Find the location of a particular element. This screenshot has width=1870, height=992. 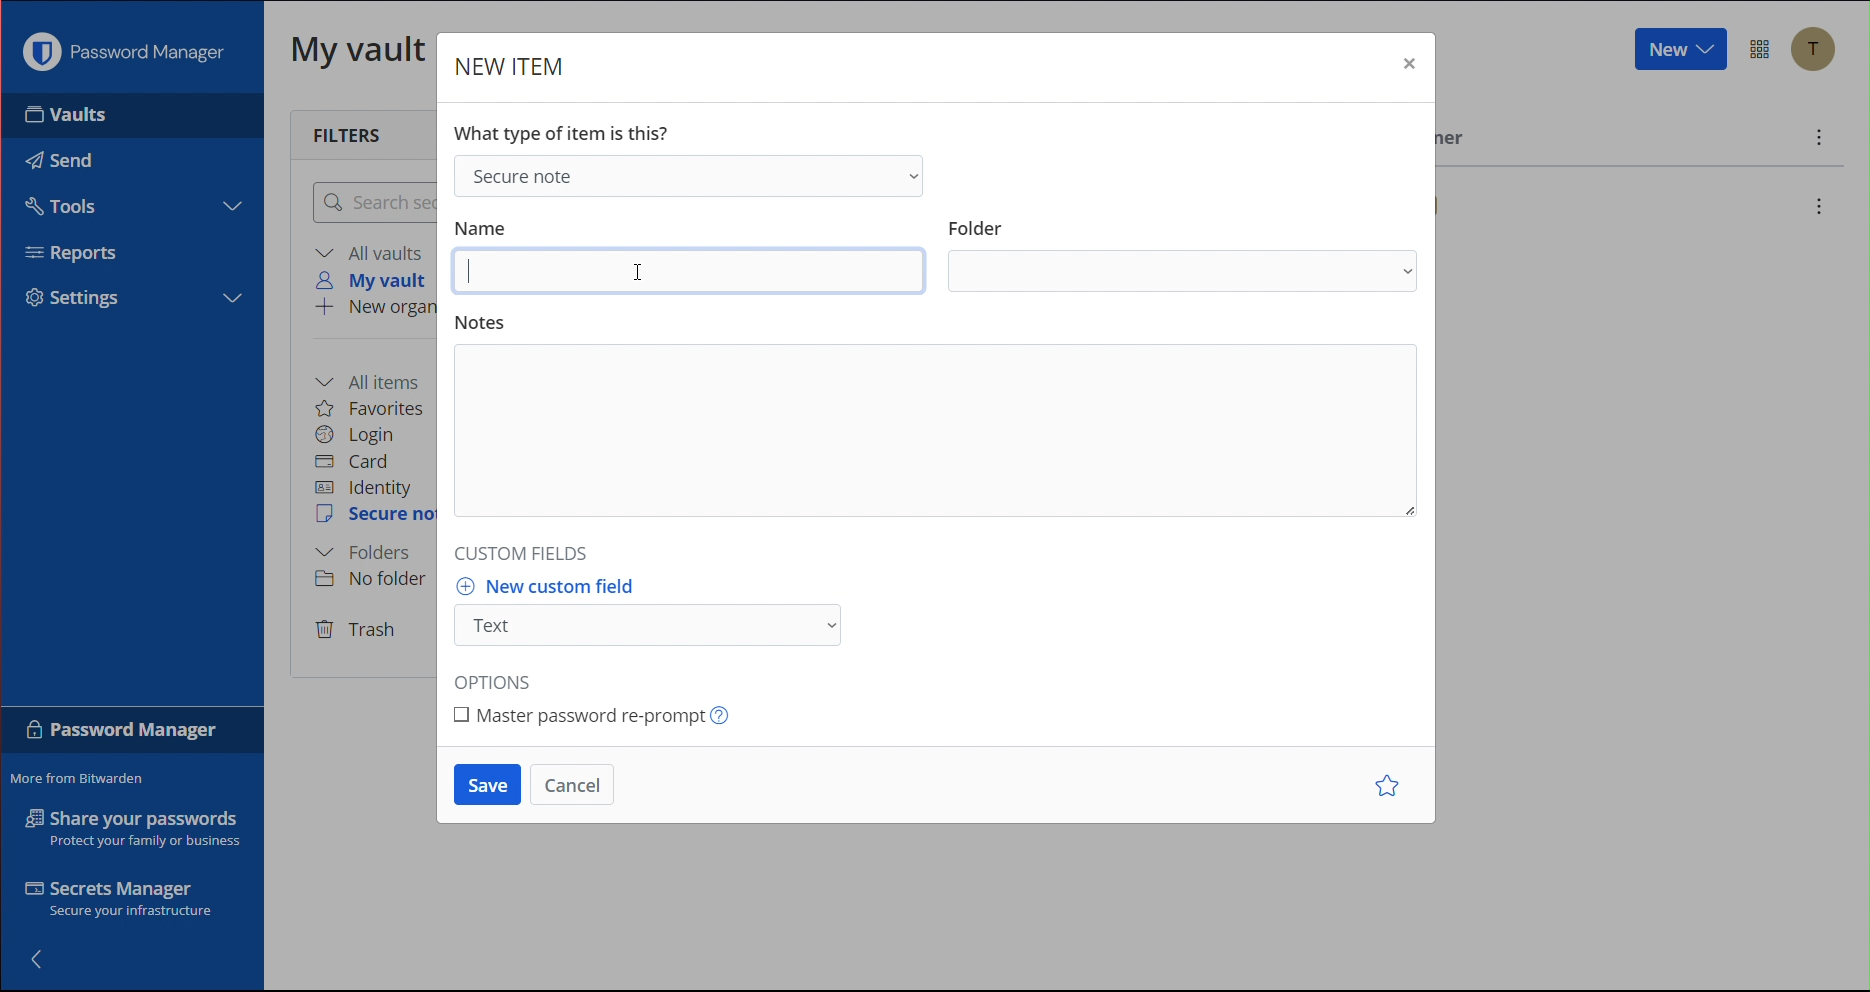

All vaults is located at coordinates (373, 252).